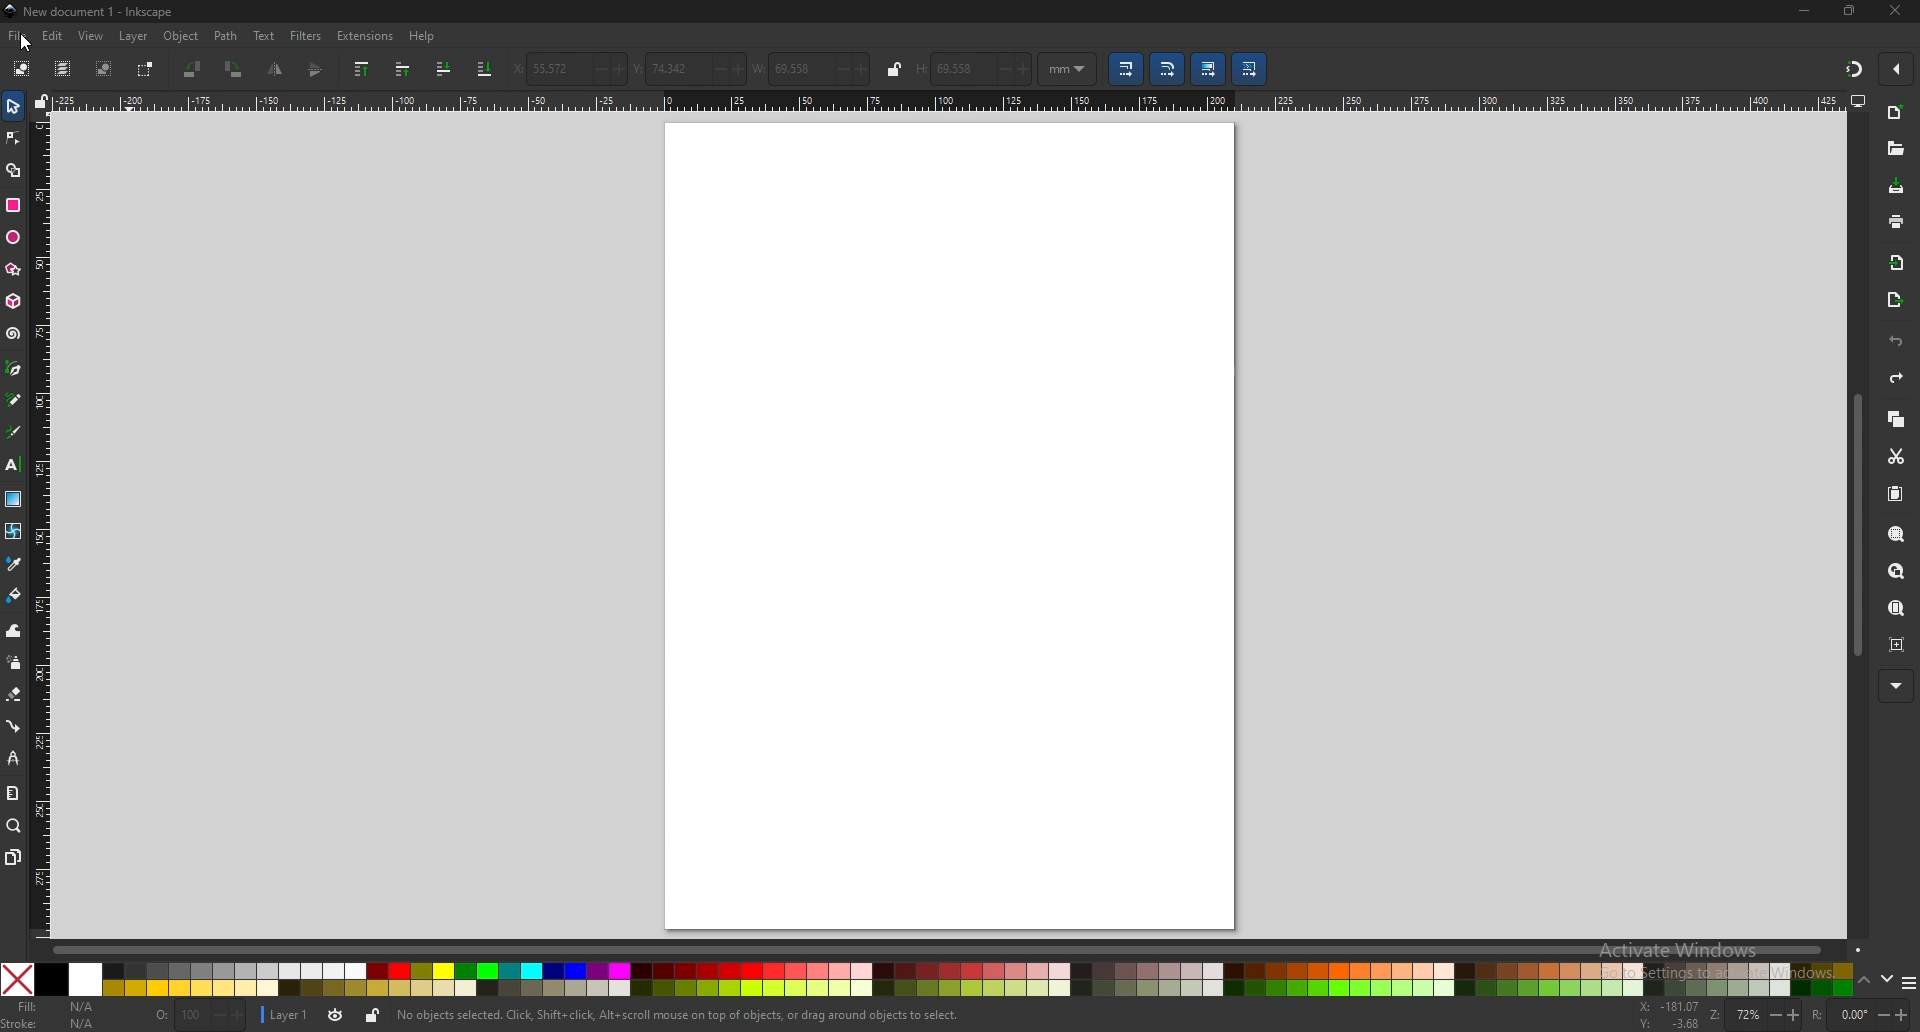  I want to click on pen, so click(14, 368).